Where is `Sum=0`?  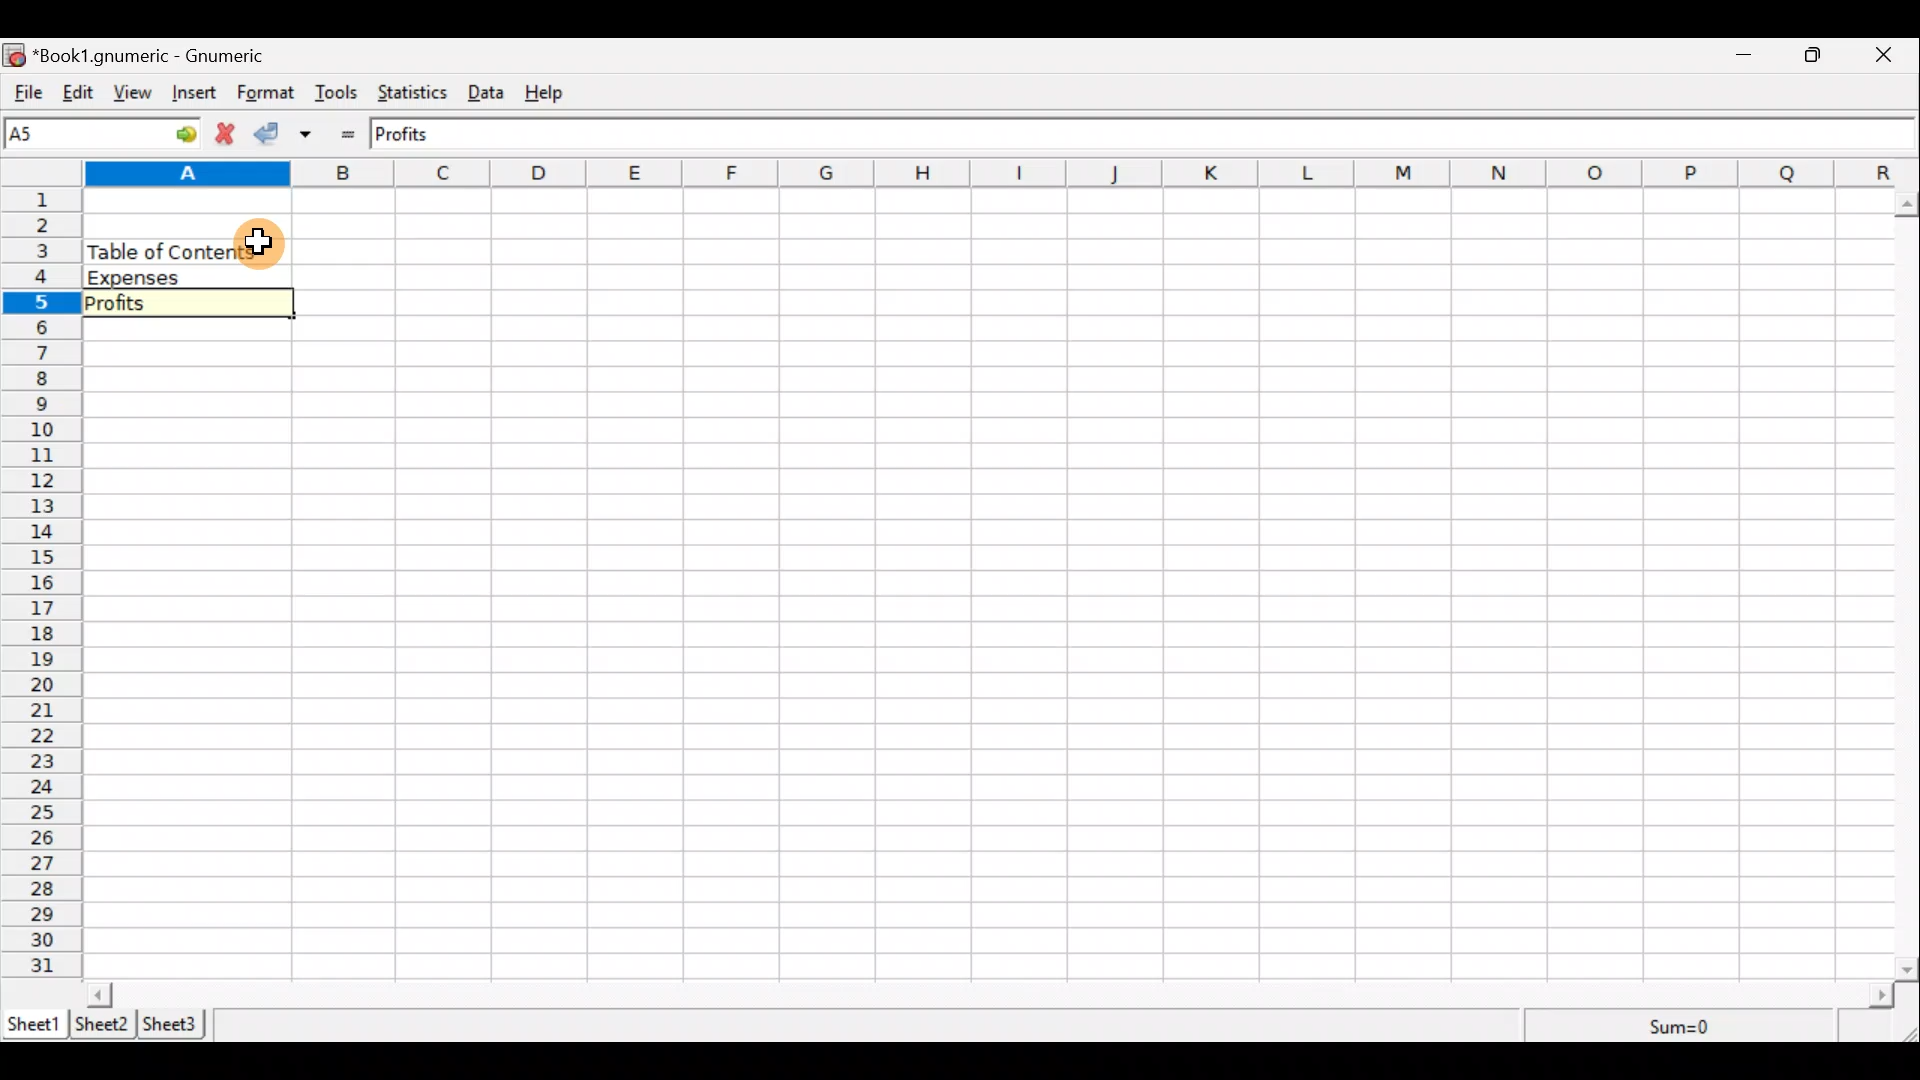
Sum=0 is located at coordinates (1682, 1029).